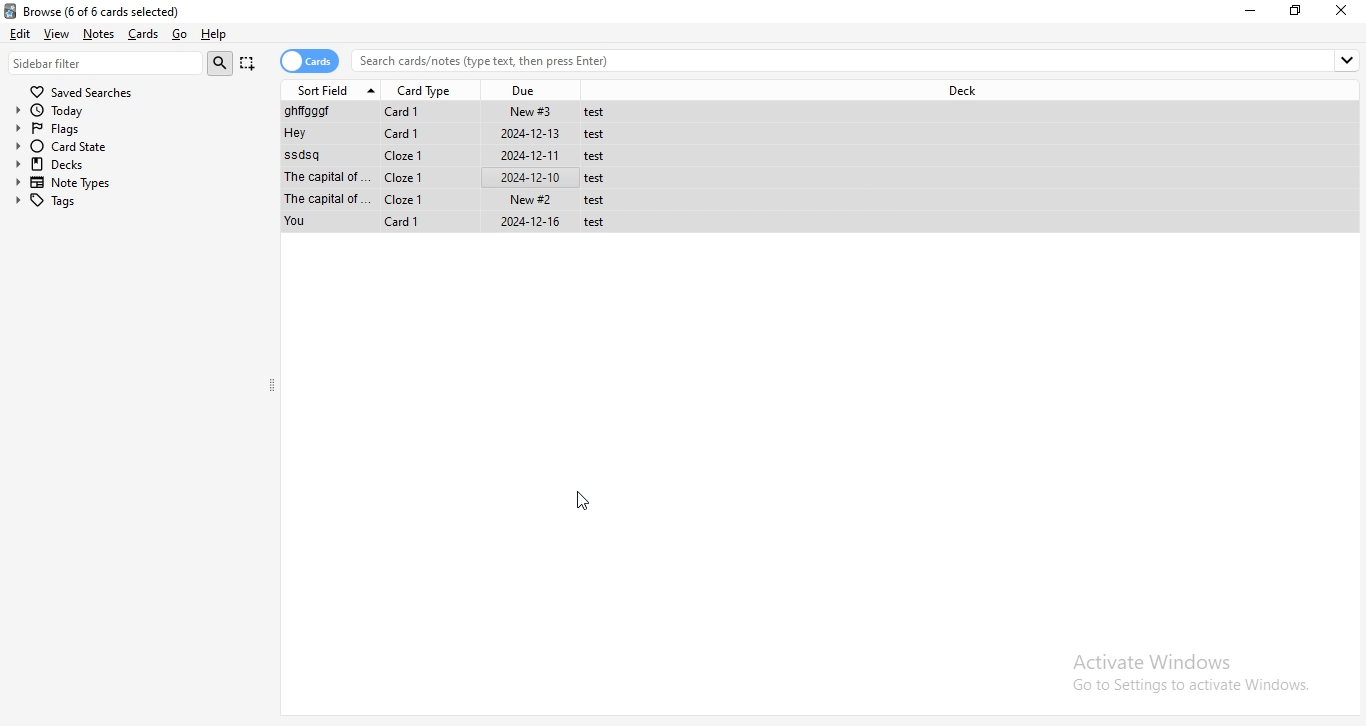  What do you see at coordinates (589, 499) in the screenshot?
I see `cursor` at bounding box center [589, 499].